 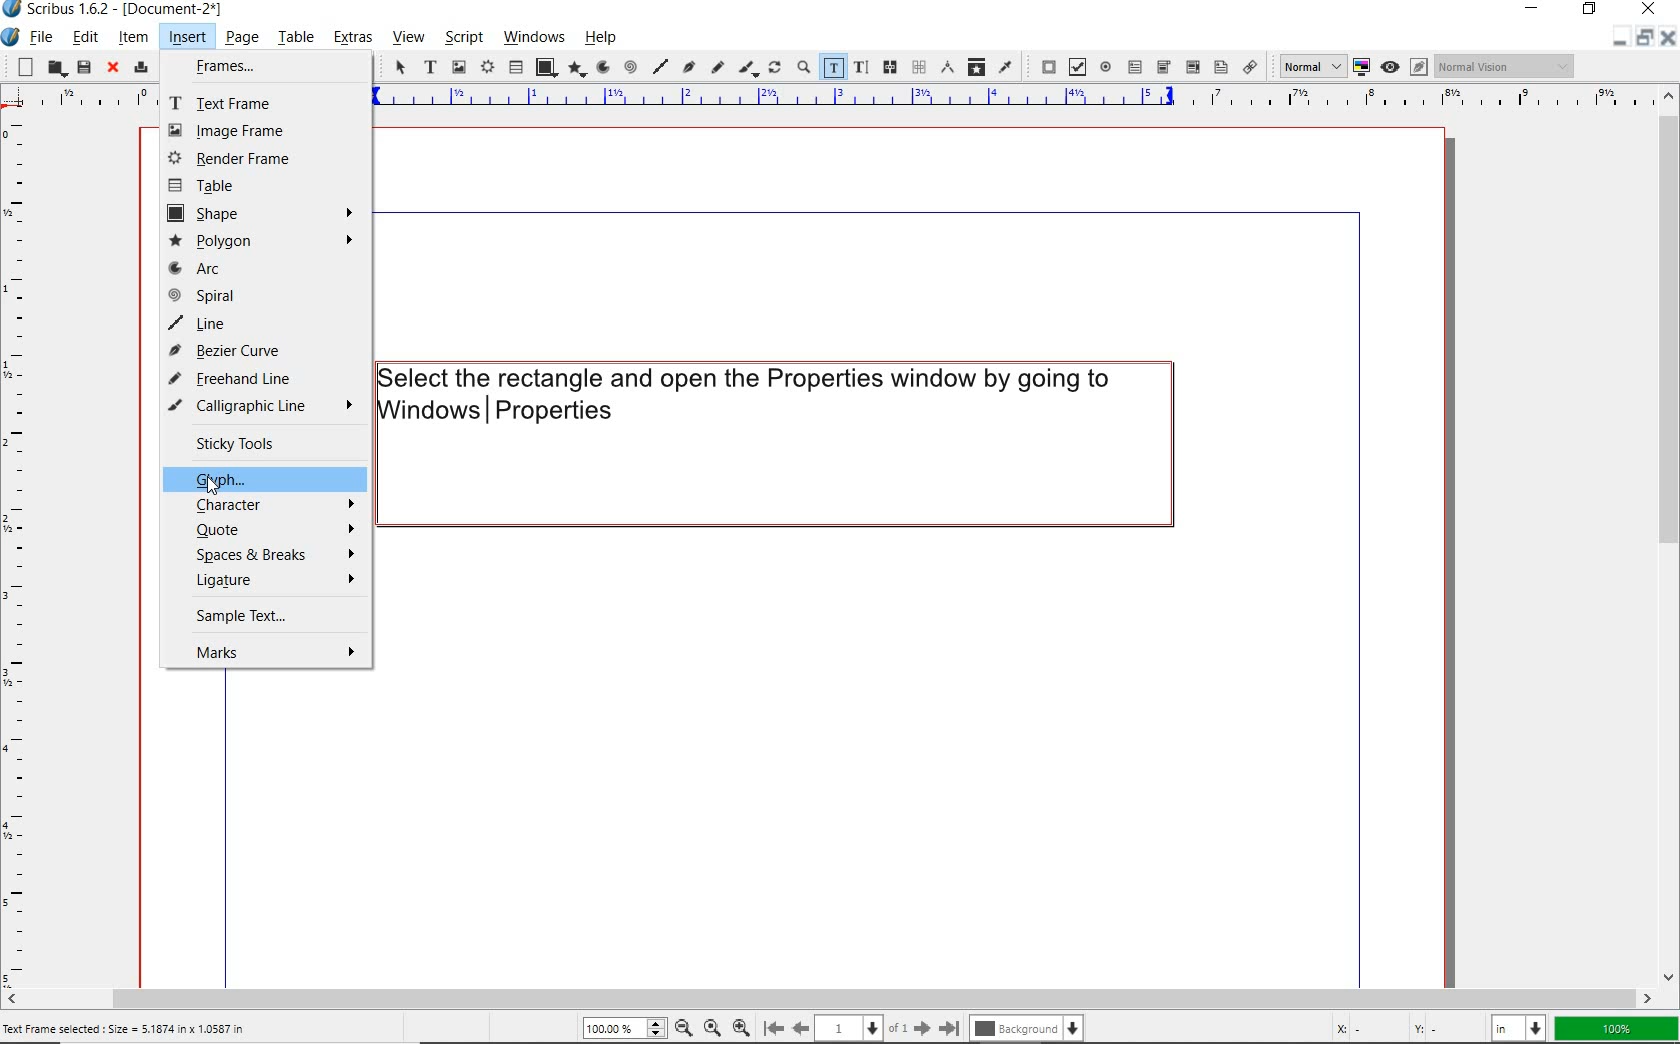 What do you see at coordinates (546, 66) in the screenshot?
I see `shape` at bounding box center [546, 66].